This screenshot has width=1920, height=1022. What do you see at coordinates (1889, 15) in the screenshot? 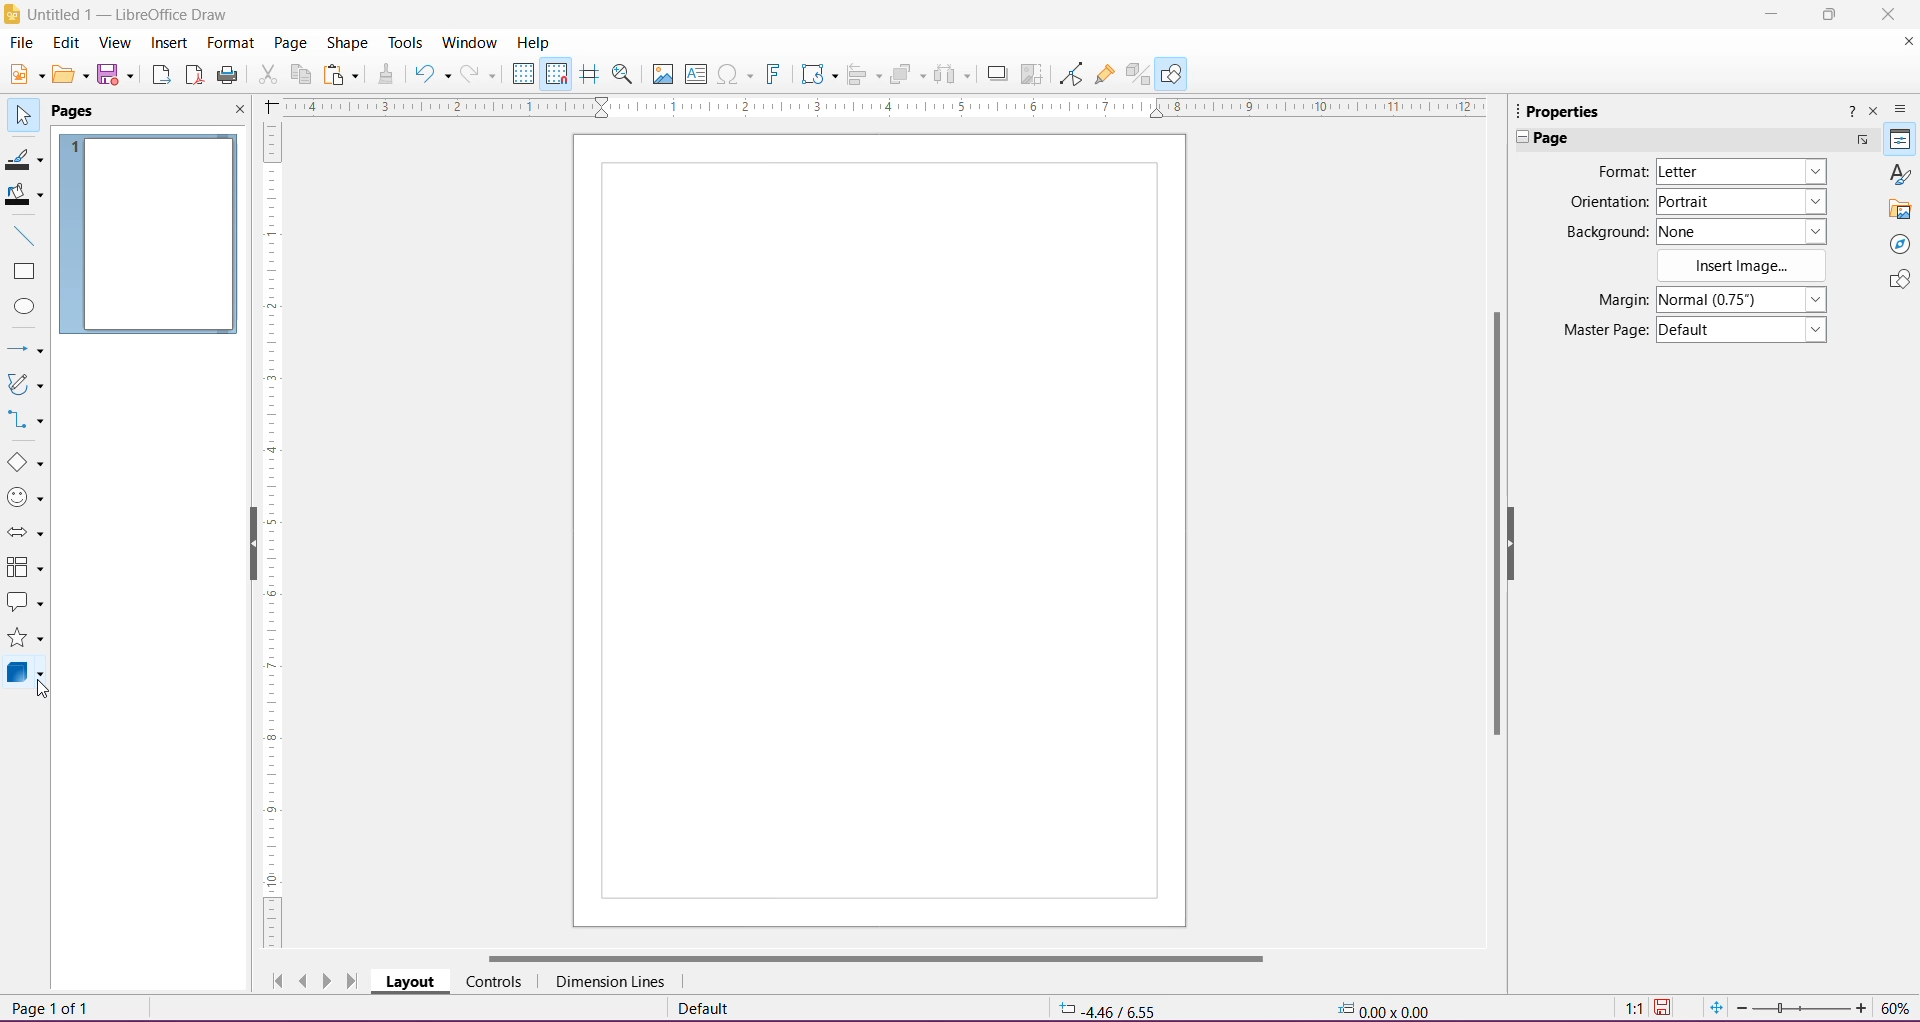
I see `Close` at bounding box center [1889, 15].